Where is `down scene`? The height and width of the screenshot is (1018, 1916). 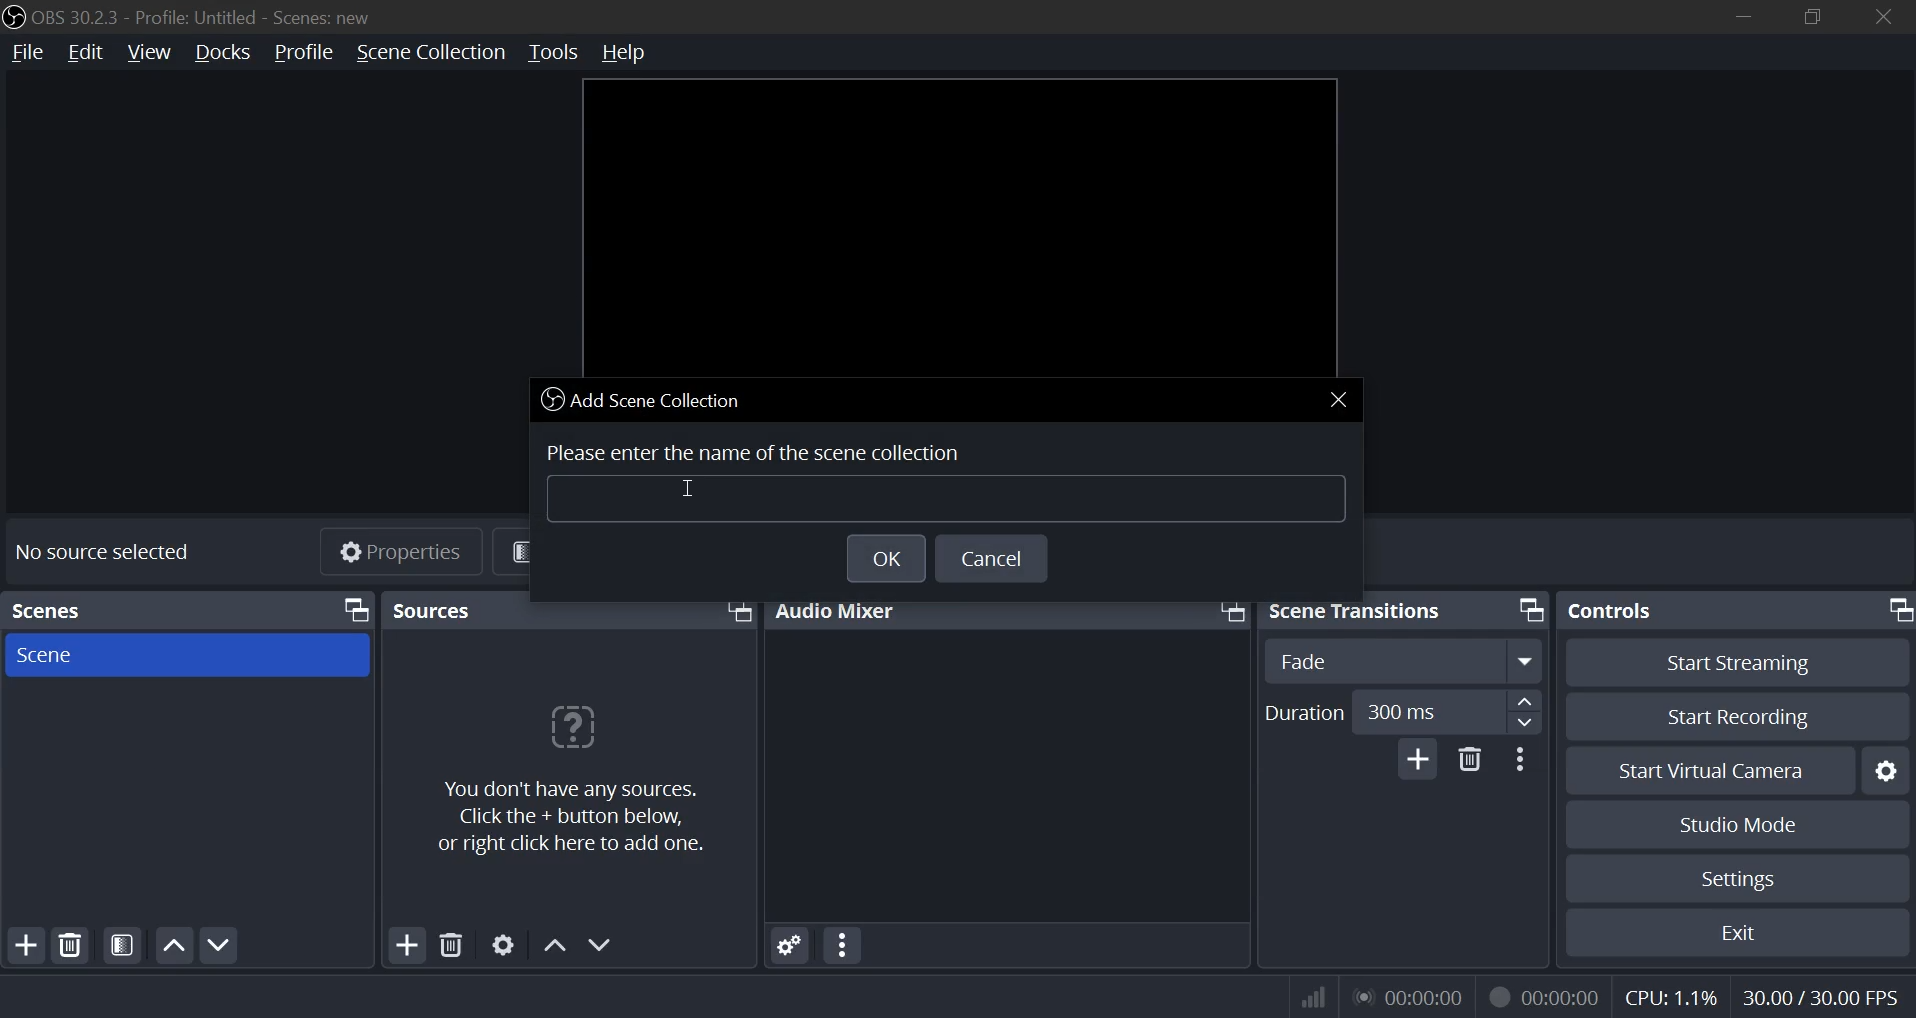
down scene is located at coordinates (223, 945).